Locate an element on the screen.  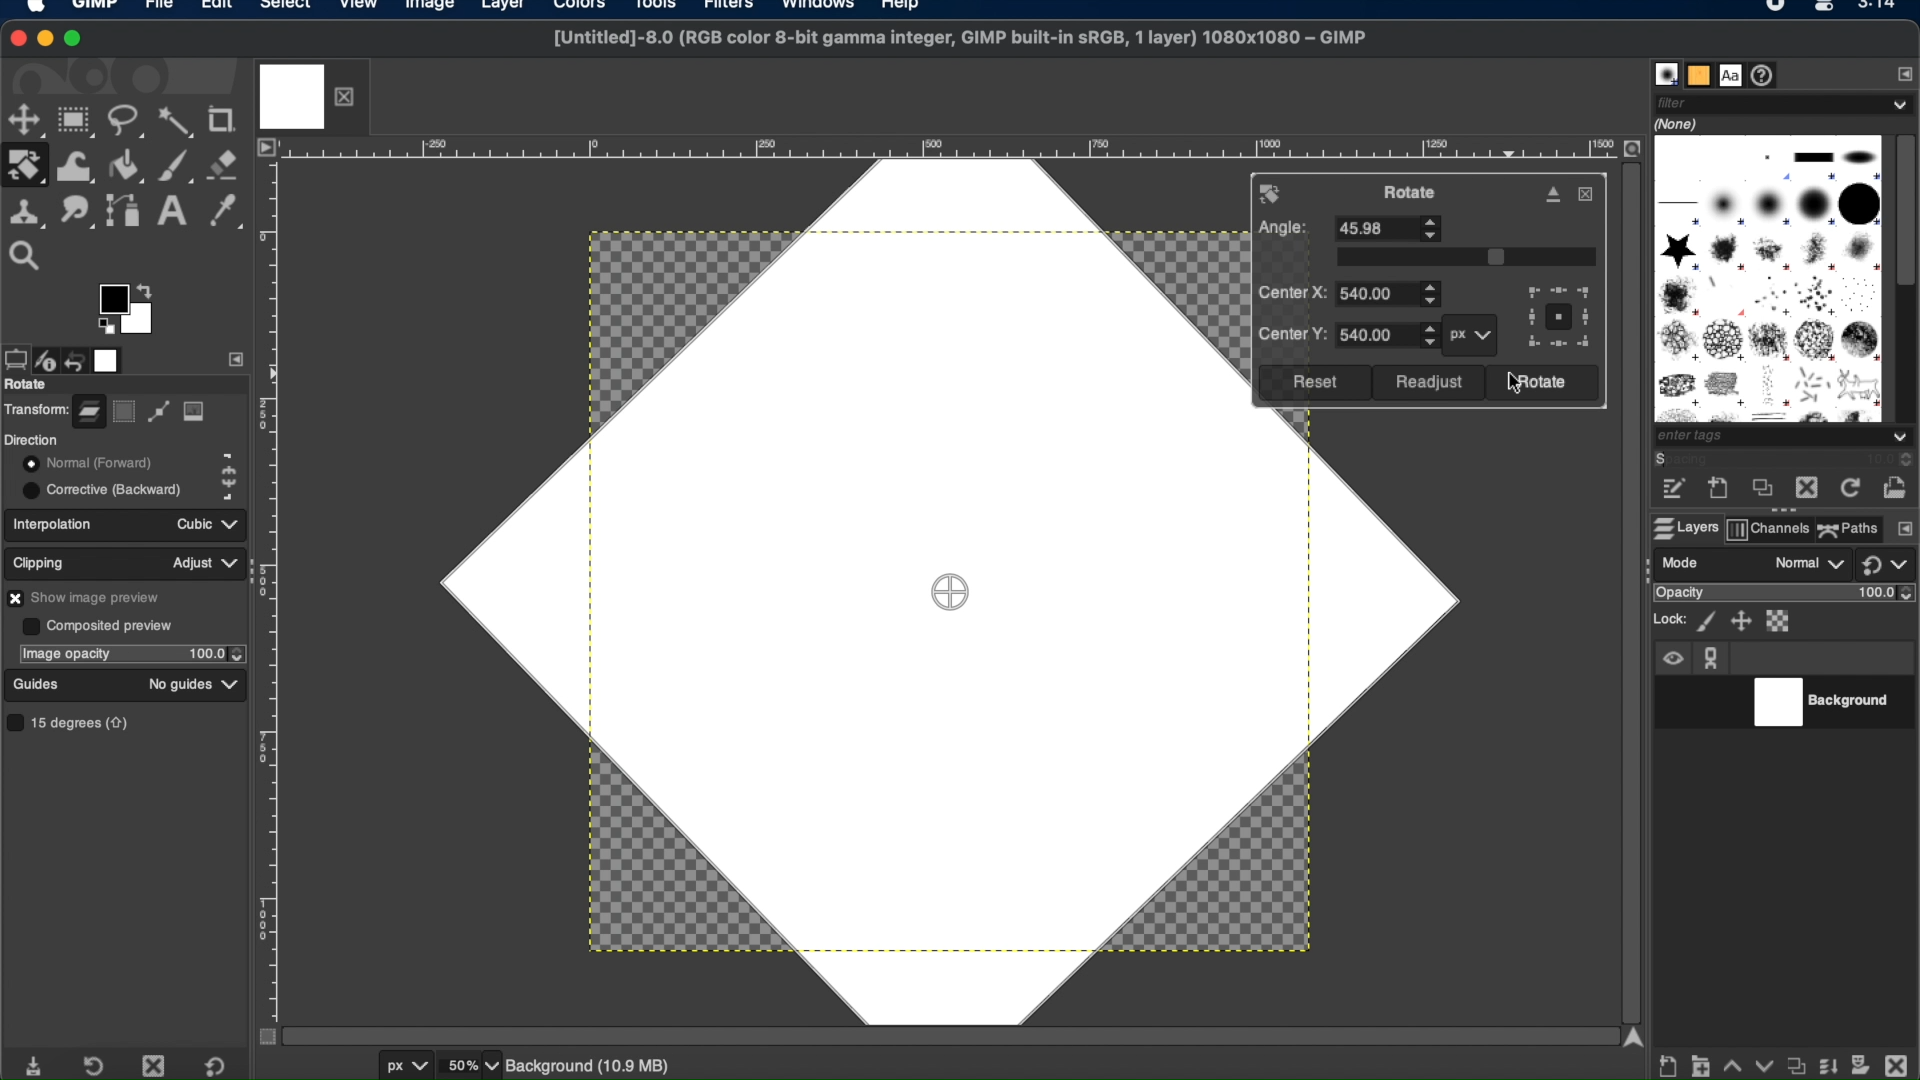
channels is located at coordinates (1769, 531).